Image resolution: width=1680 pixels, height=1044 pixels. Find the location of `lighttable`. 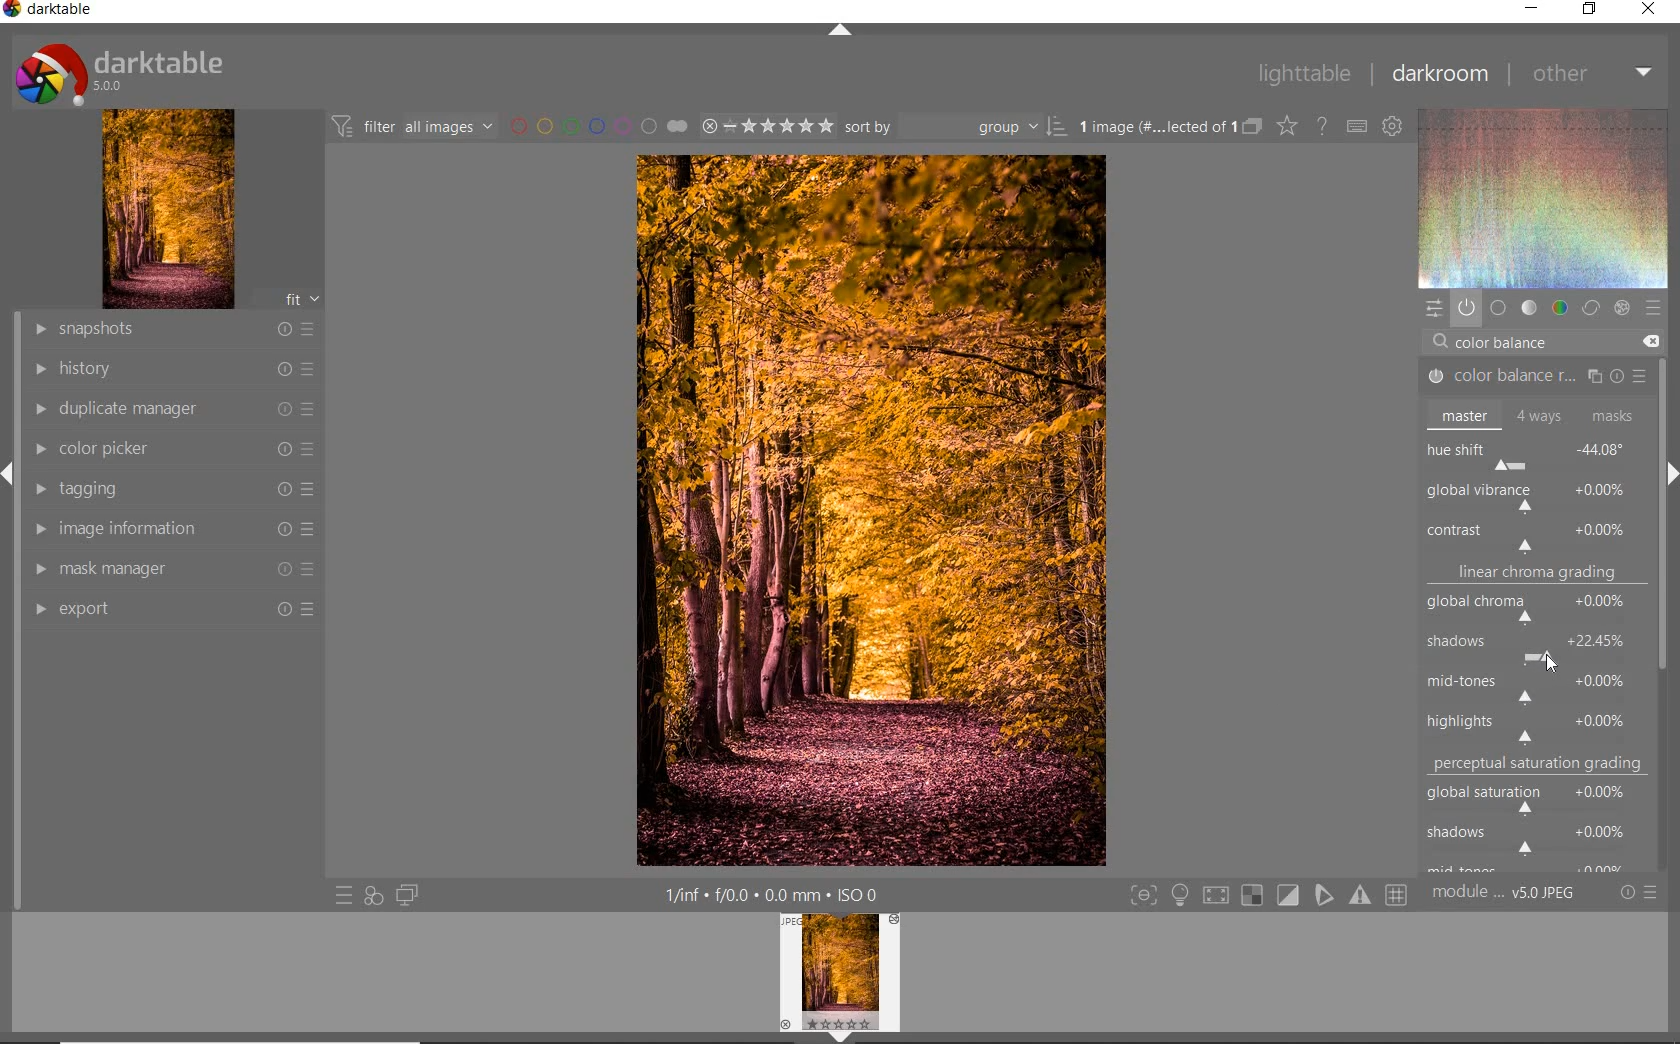

lighttable is located at coordinates (1304, 75).